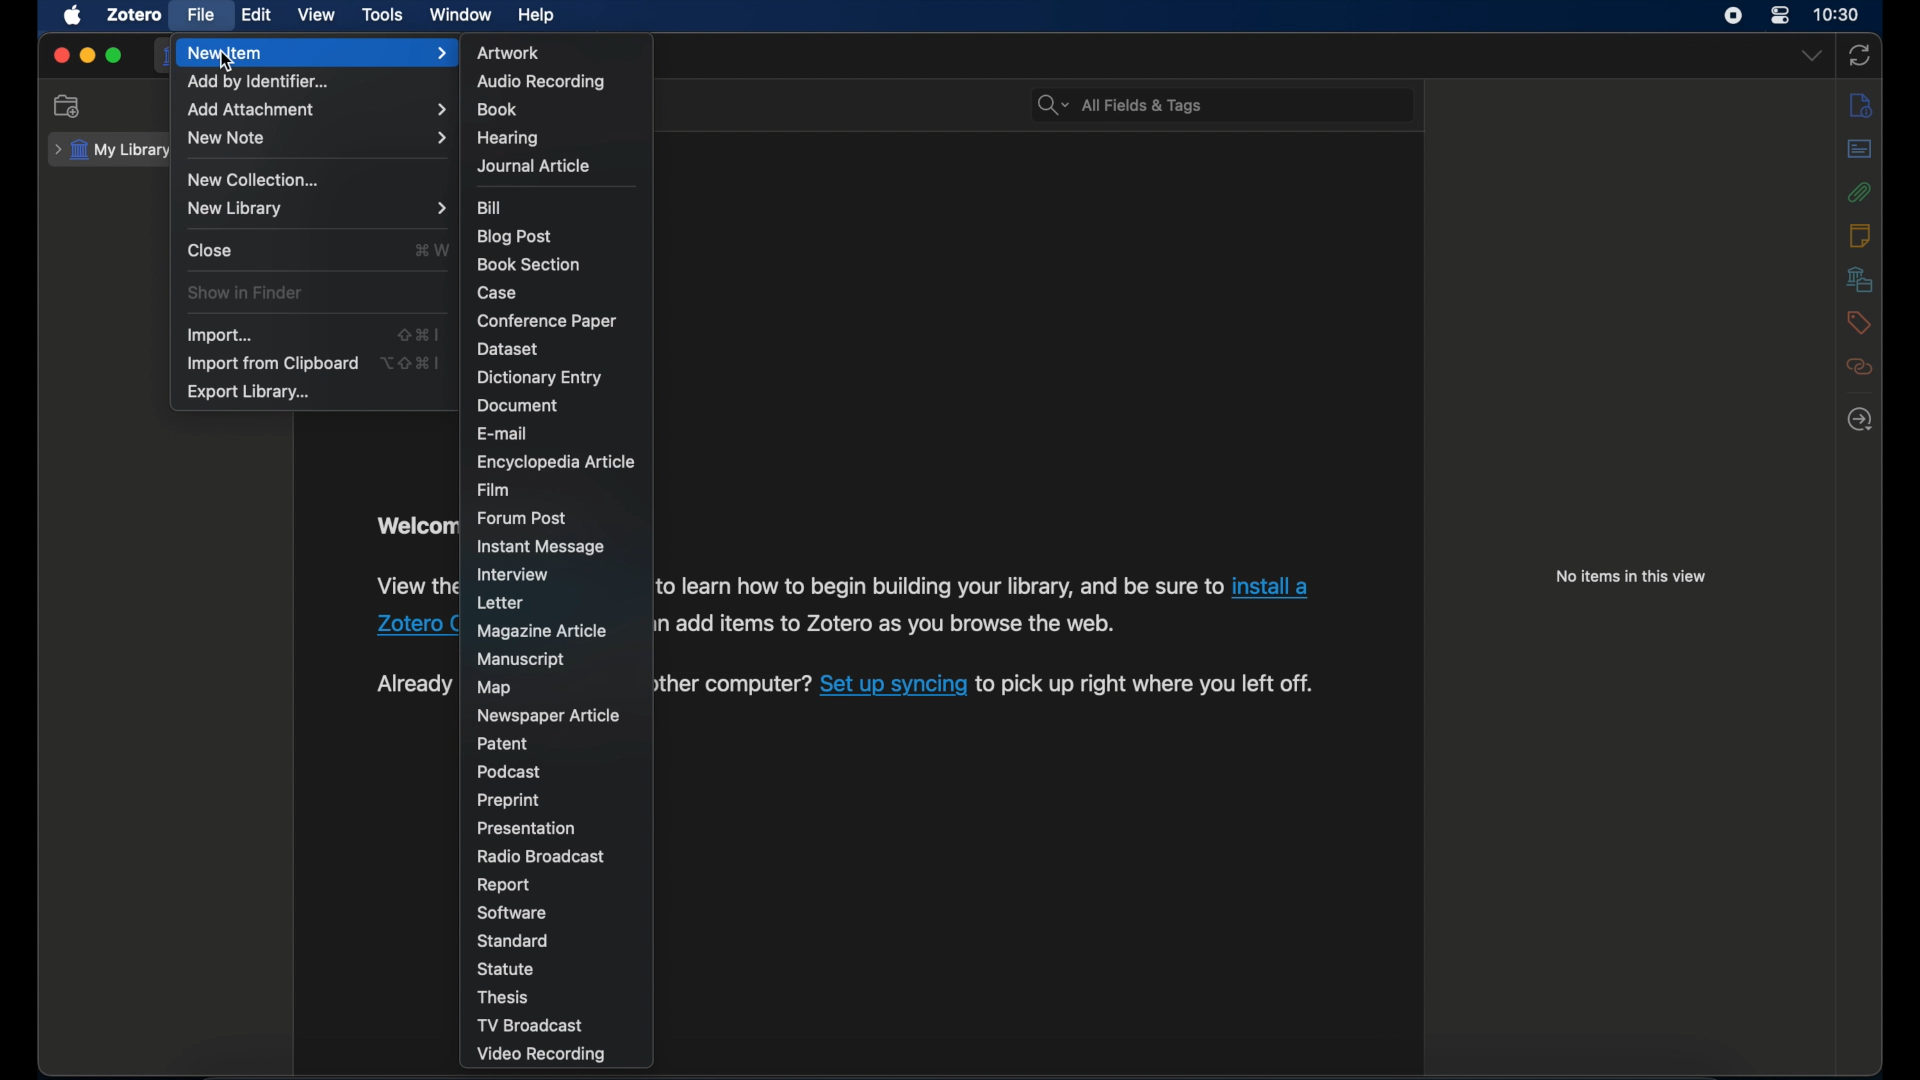 Image resolution: width=1920 pixels, height=1080 pixels. What do you see at coordinates (319, 53) in the screenshot?
I see `new item` at bounding box center [319, 53].